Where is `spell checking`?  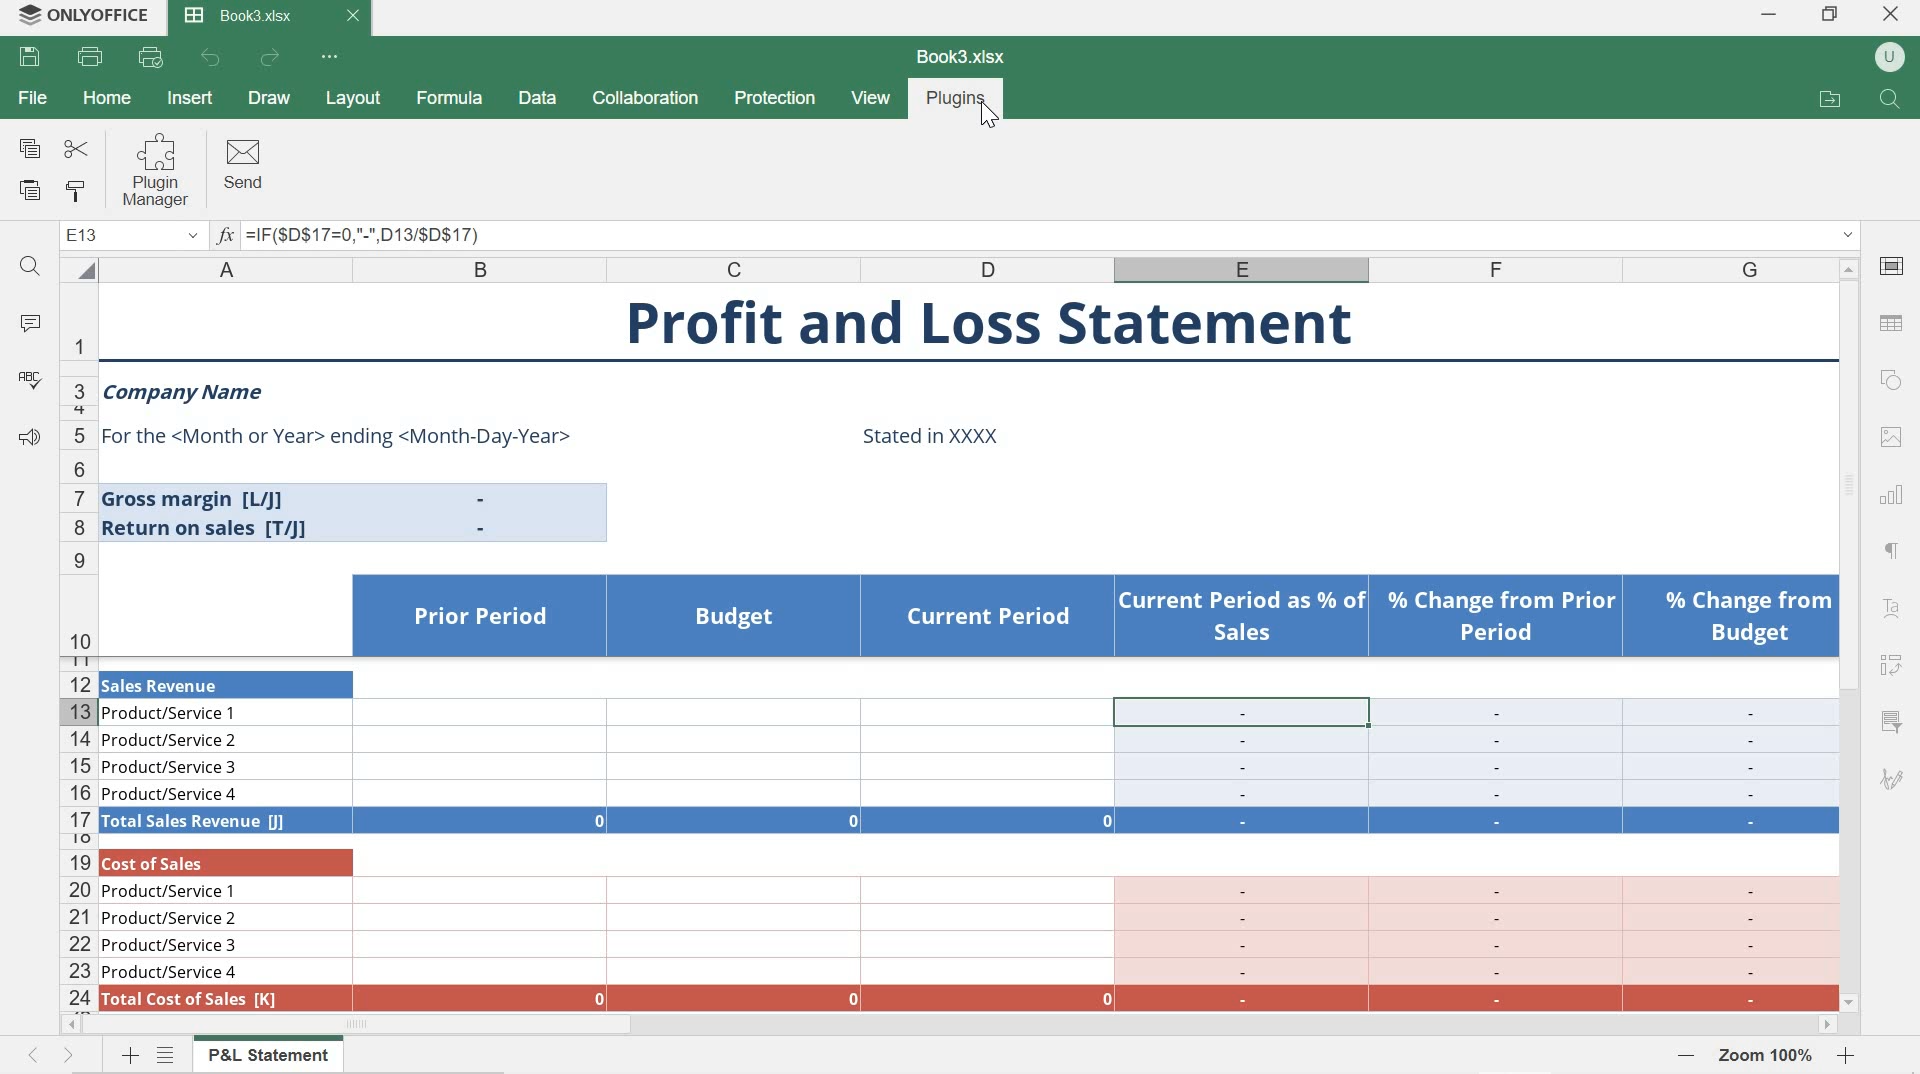 spell checking is located at coordinates (29, 383).